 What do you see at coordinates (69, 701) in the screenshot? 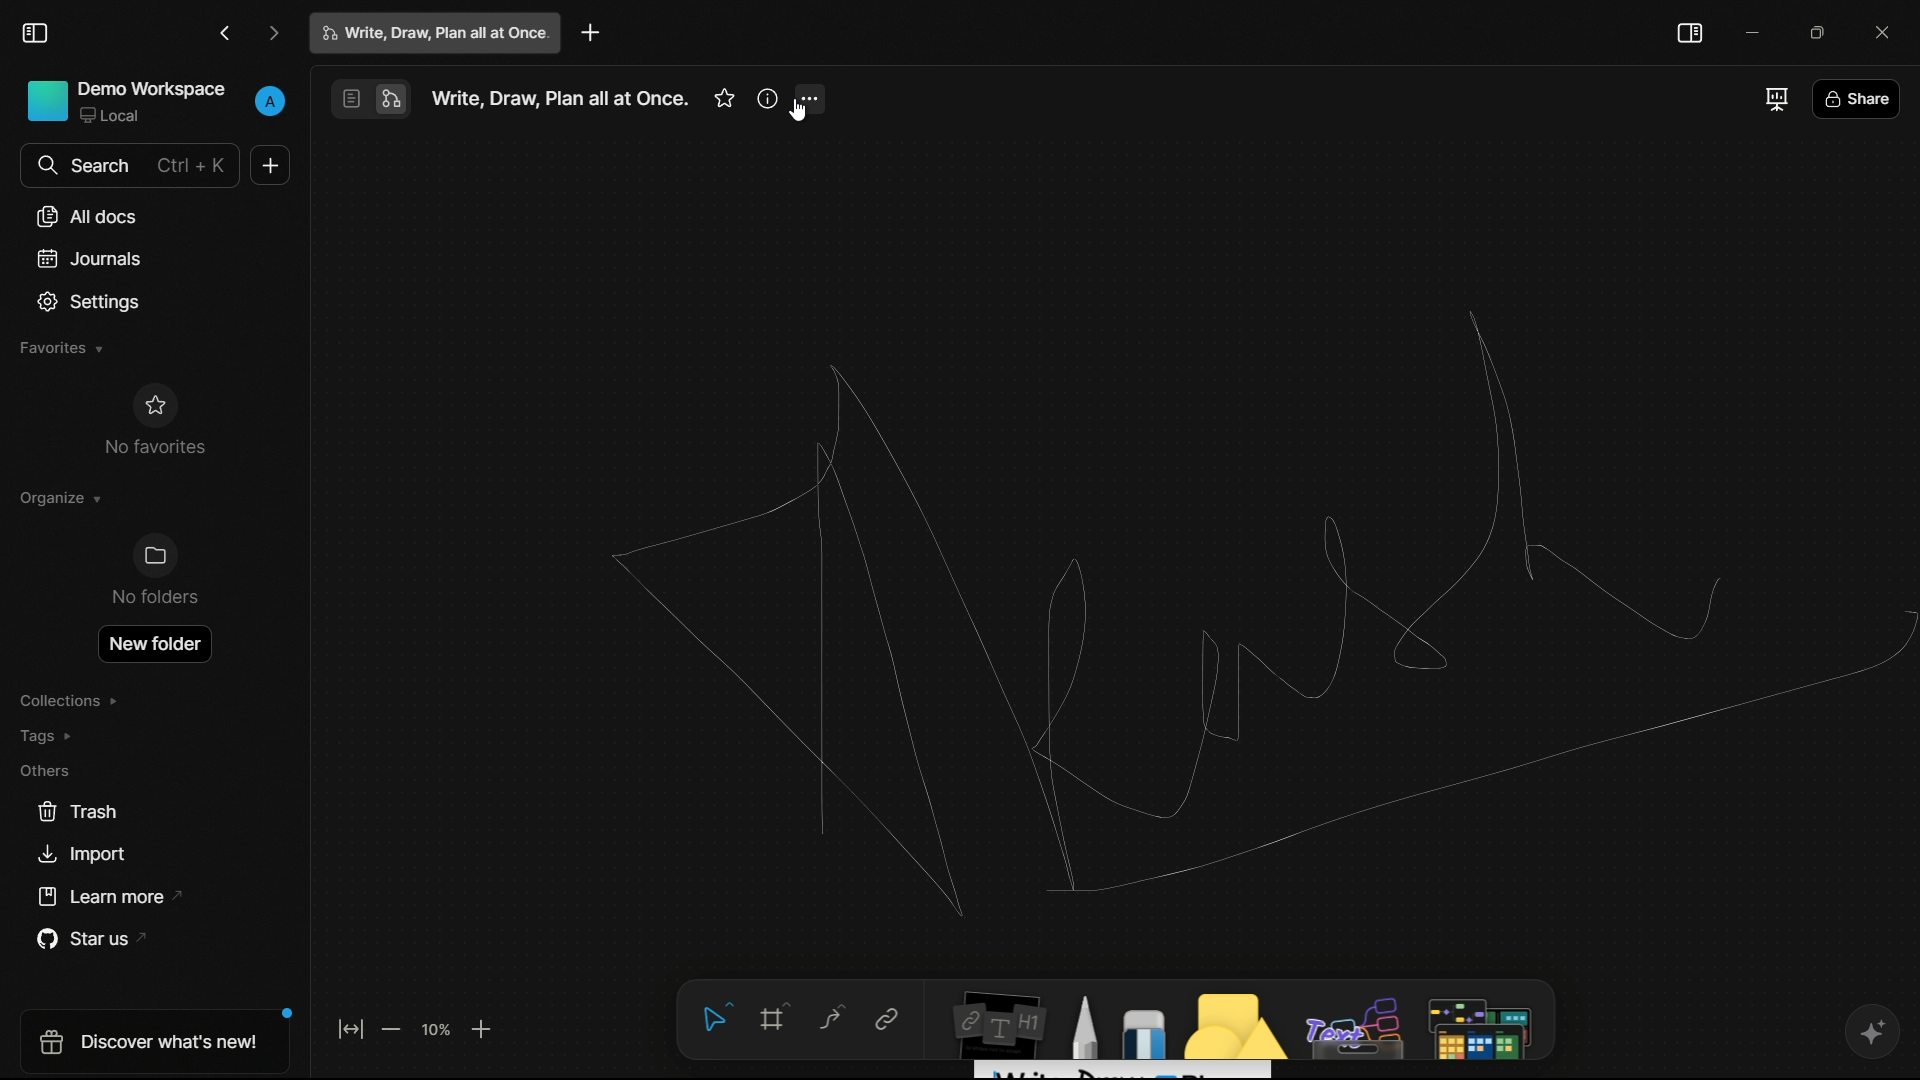
I see `collections` at bounding box center [69, 701].